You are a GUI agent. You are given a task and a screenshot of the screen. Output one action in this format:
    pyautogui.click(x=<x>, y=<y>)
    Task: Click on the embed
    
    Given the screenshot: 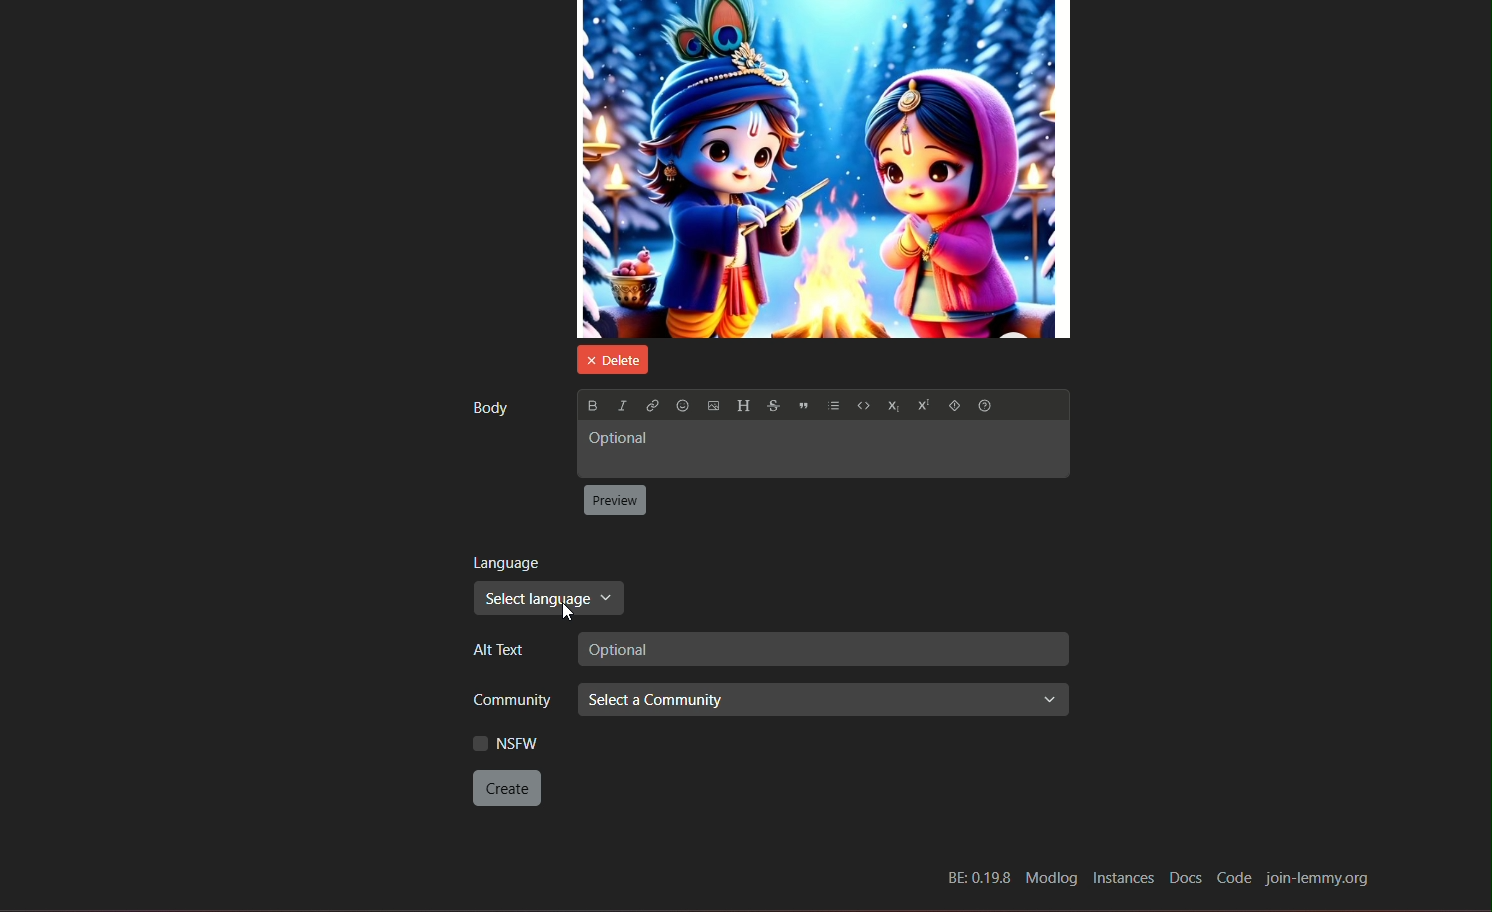 What is the action you would take?
    pyautogui.click(x=862, y=408)
    